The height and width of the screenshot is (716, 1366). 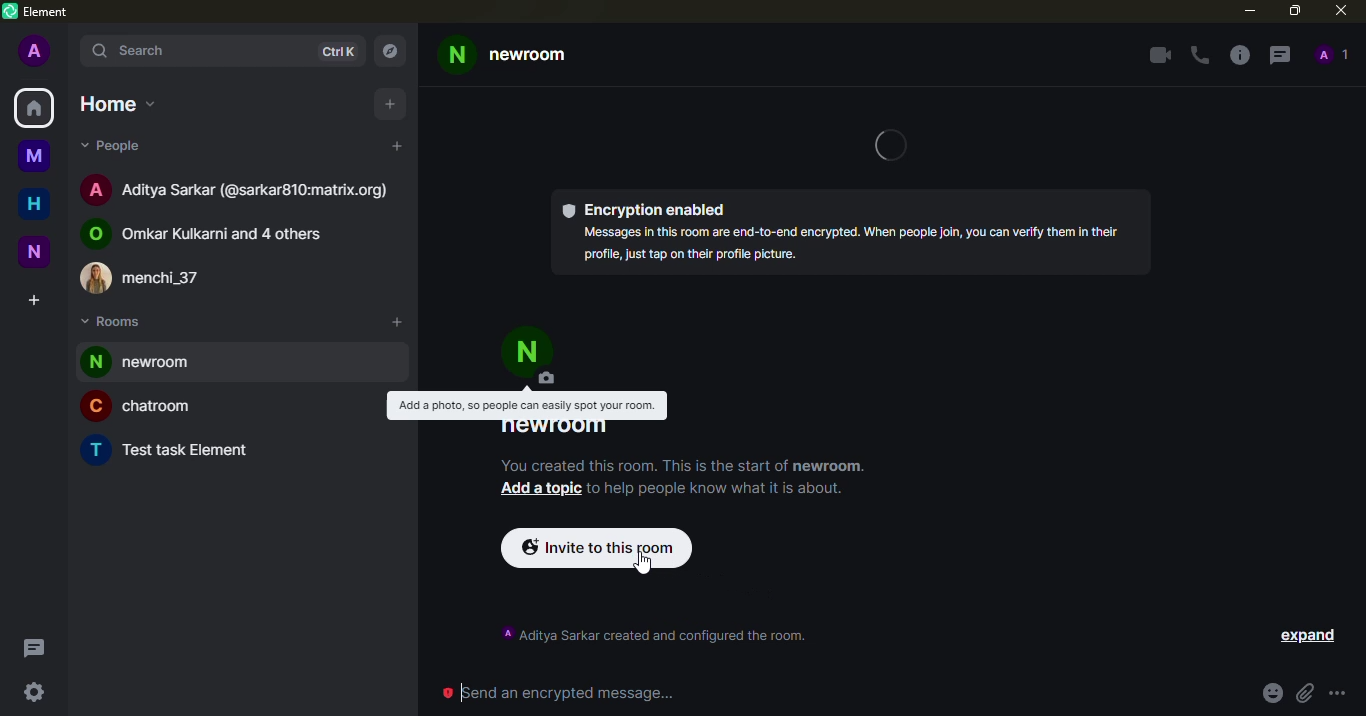 What do you see at coordinates (37, 300) in the screenshot?
I see `create space` at bounding box center [37, 300].